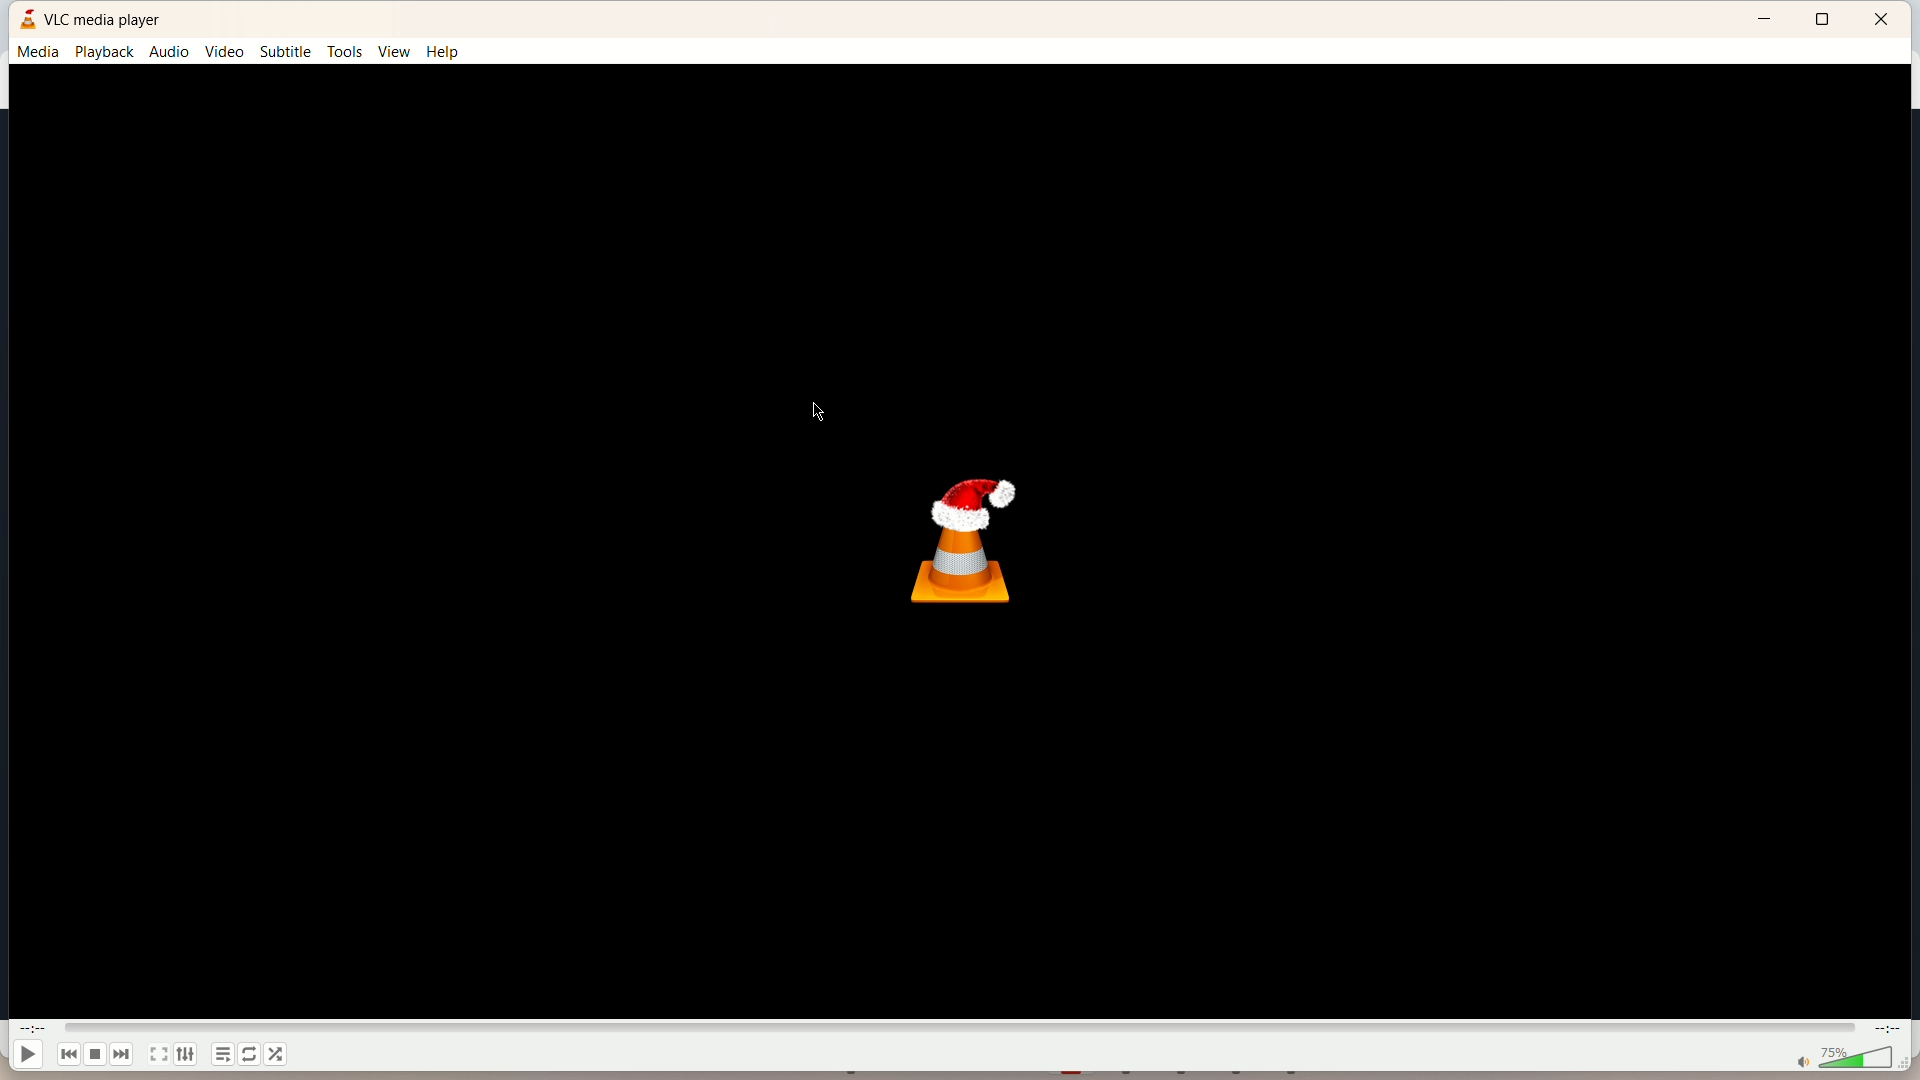 This screenshot has height=1080, width=1920. What do you see at coordinates (61, 1054) in the screenshot?
I see `previous` at bounding box center [61, 1054].